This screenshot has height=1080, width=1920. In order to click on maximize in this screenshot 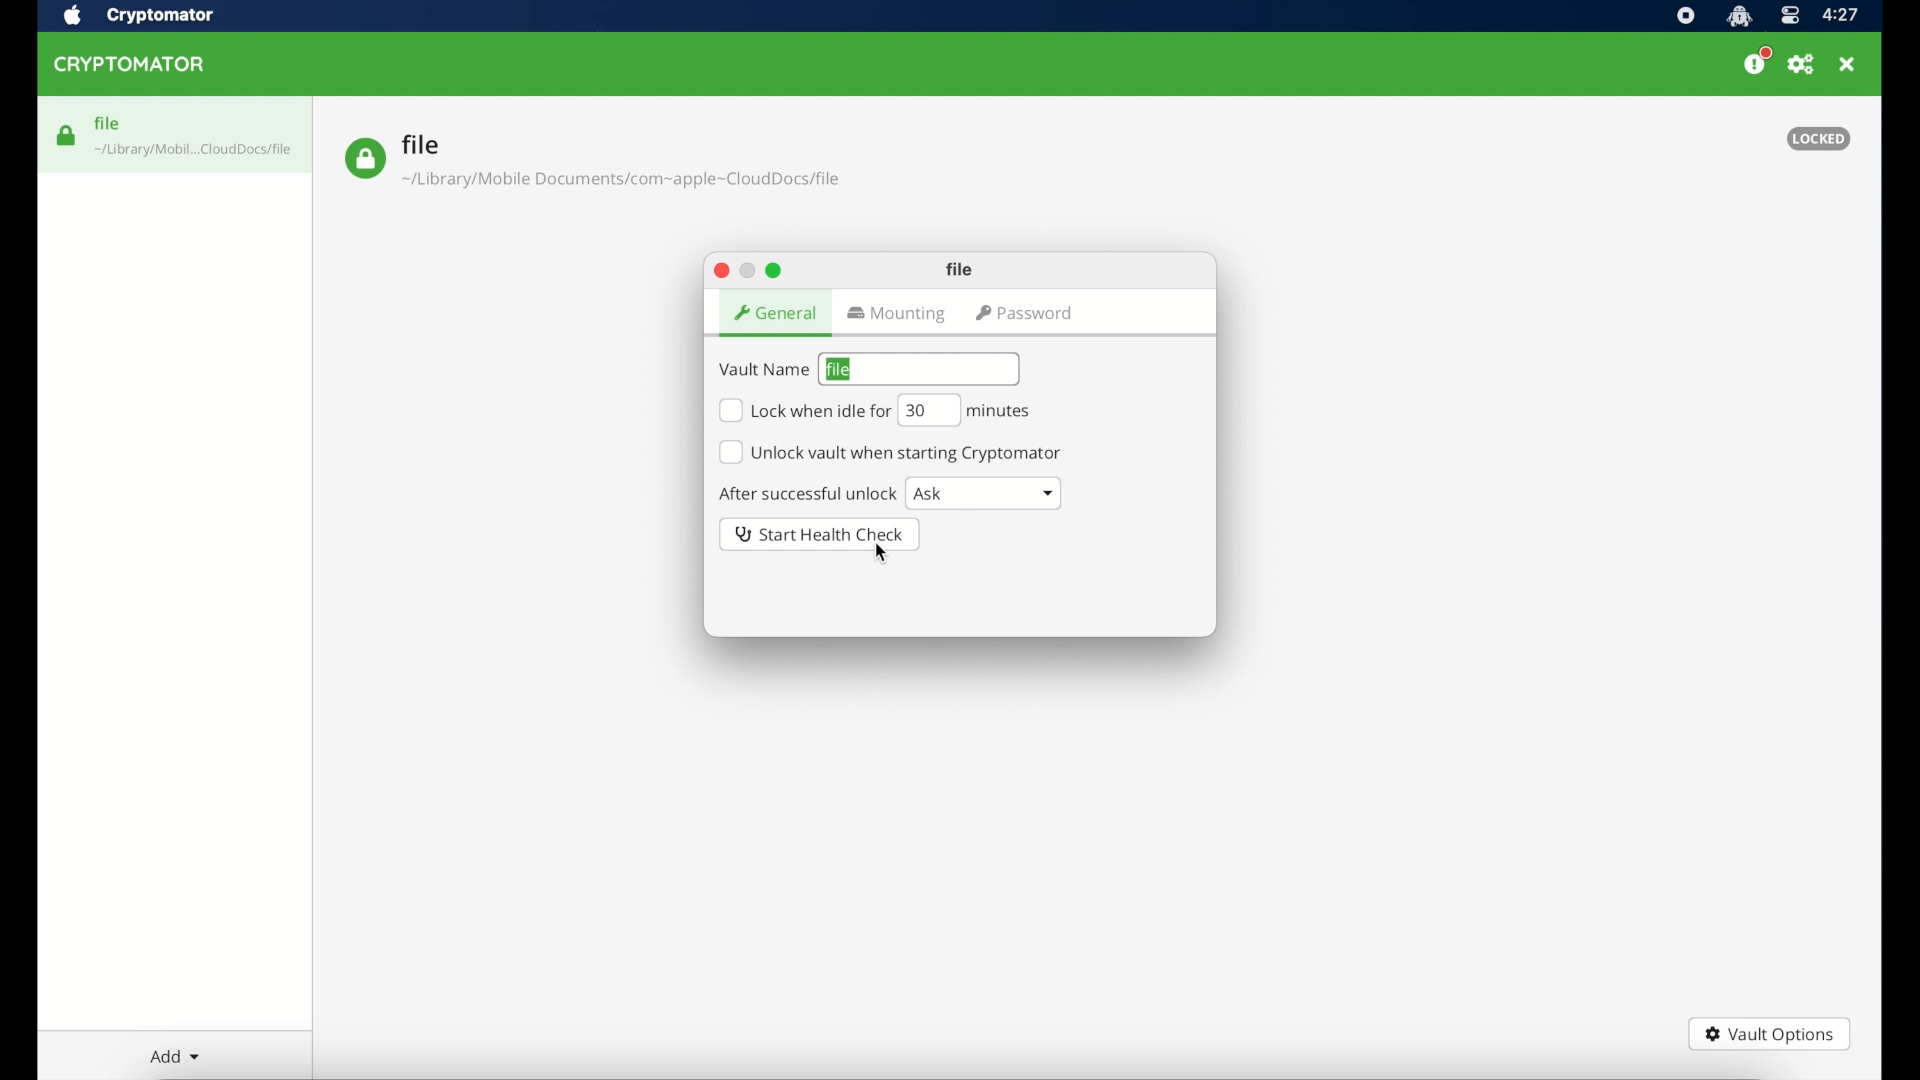, I will do `click(775, 271)`.